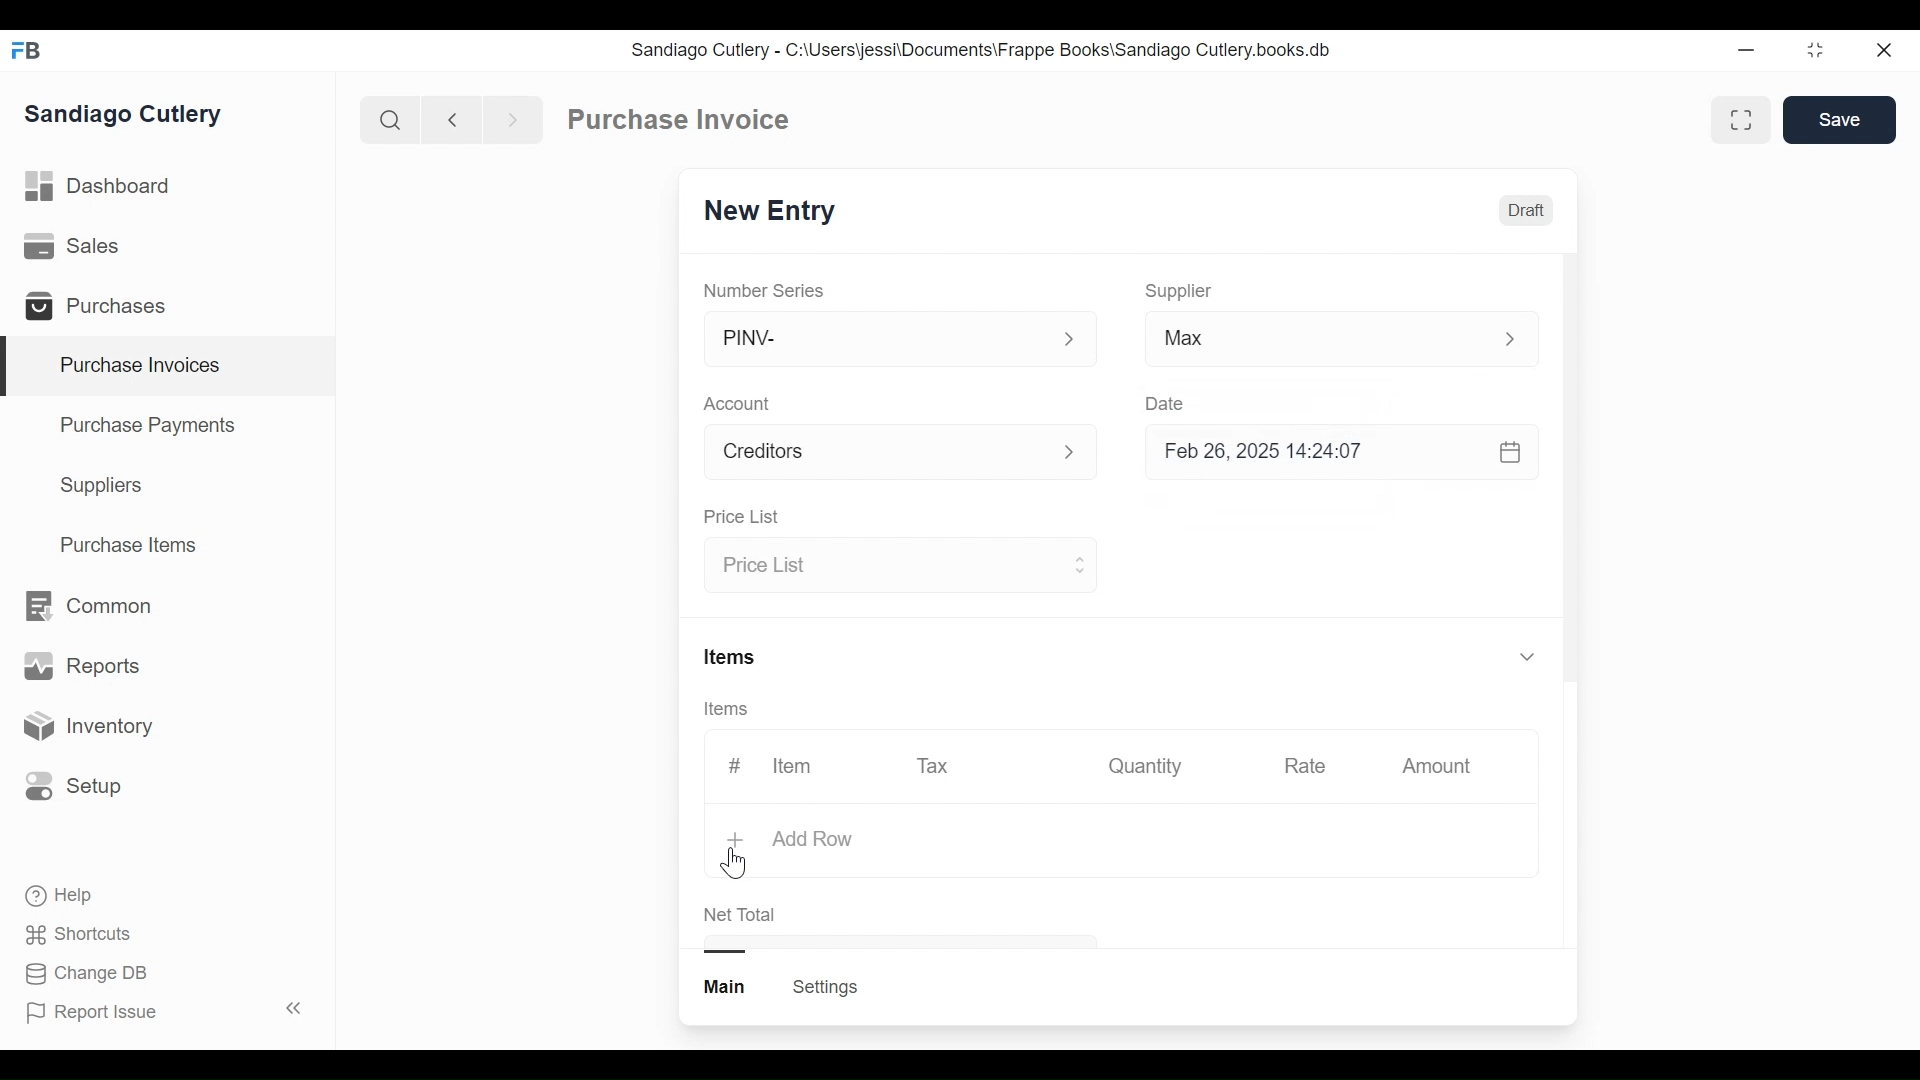 Image resolution: width=1920 pixels, height=1080 pixels. Describe the element at coordinates (129, 547) in the screenshot. I see `Purchase Items` at that location.